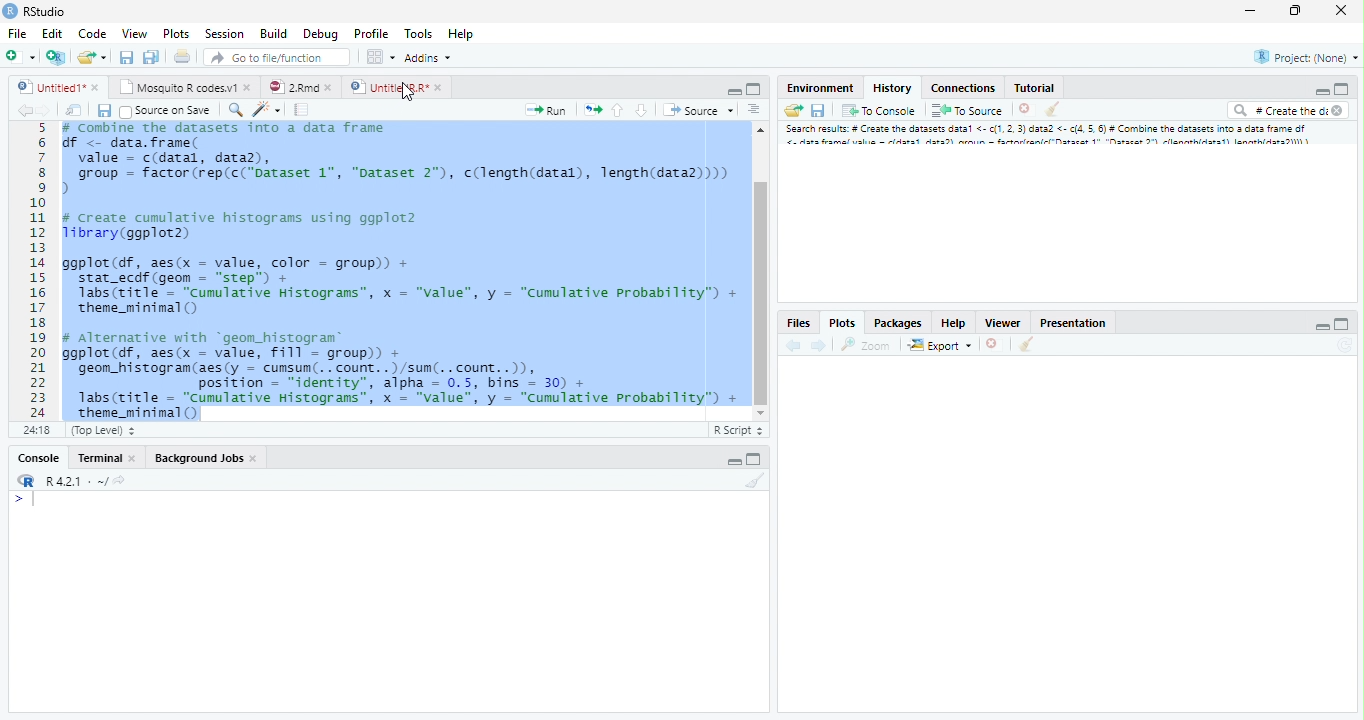  I want to click on Go to the next section/chunk, so click(641, 111).